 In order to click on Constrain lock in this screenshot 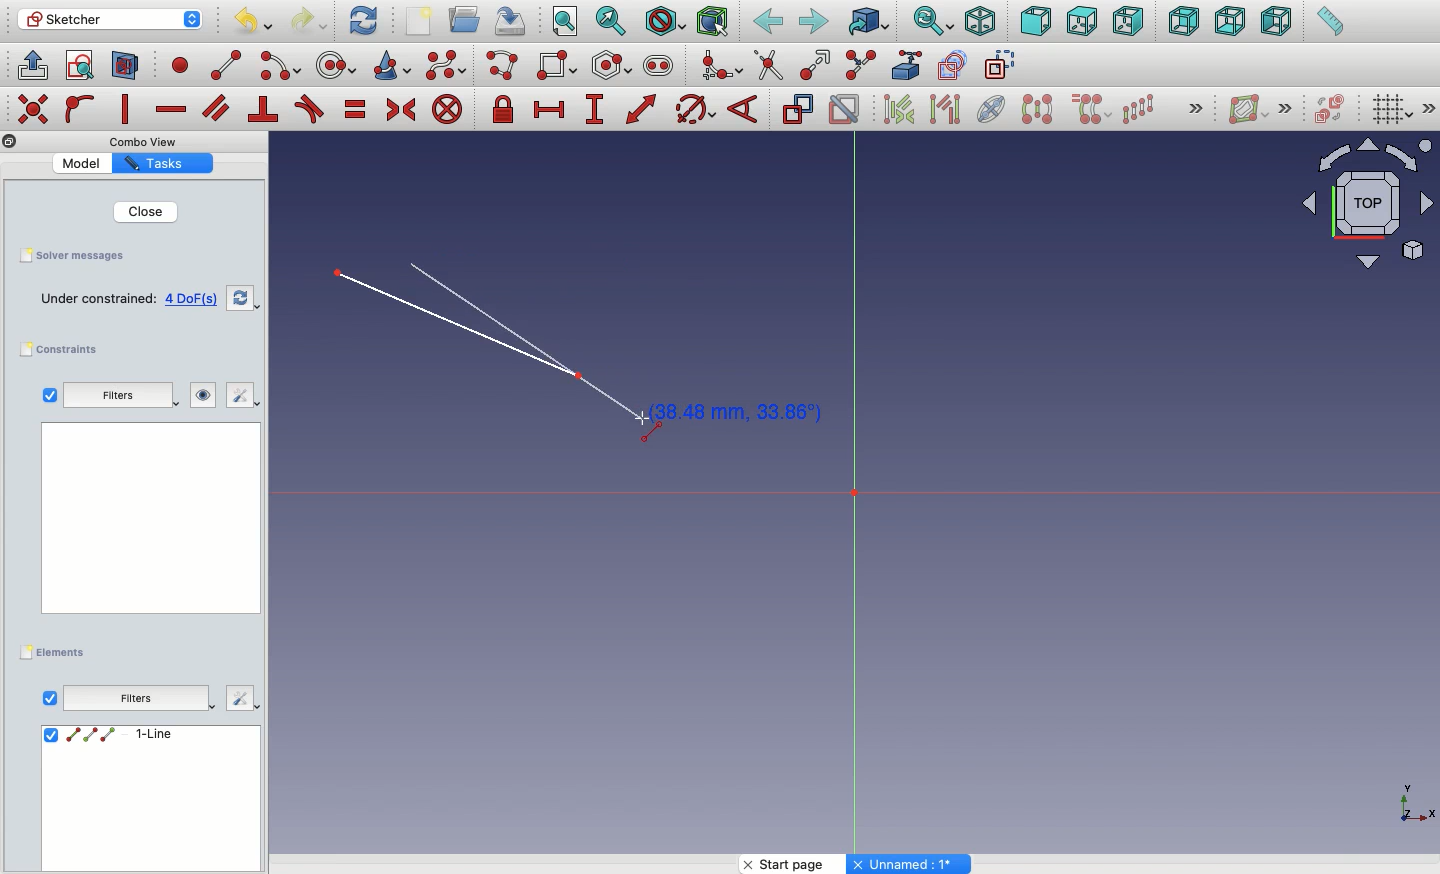, I will do `click(506, 109)`.